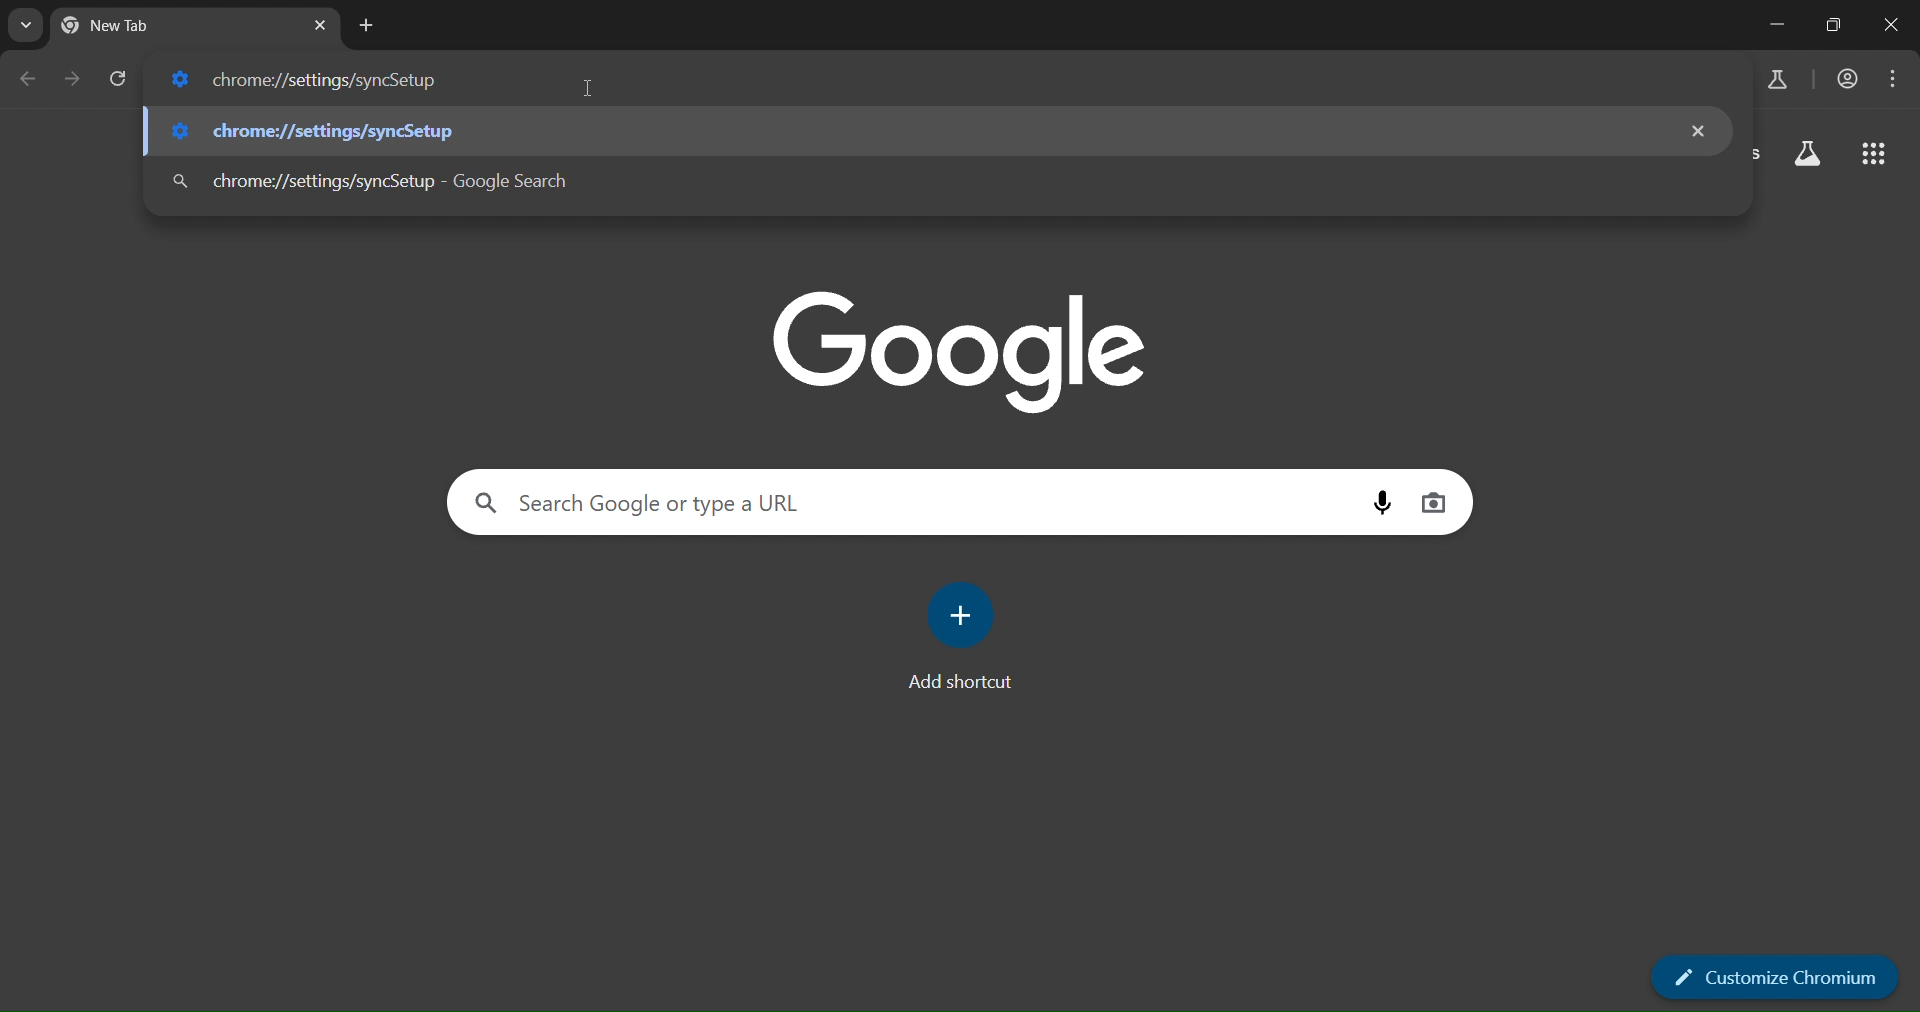  What do you see at coordinates (1810, 153) in the screenshot?
I see `search labs` at bounding box center [1810, 153].